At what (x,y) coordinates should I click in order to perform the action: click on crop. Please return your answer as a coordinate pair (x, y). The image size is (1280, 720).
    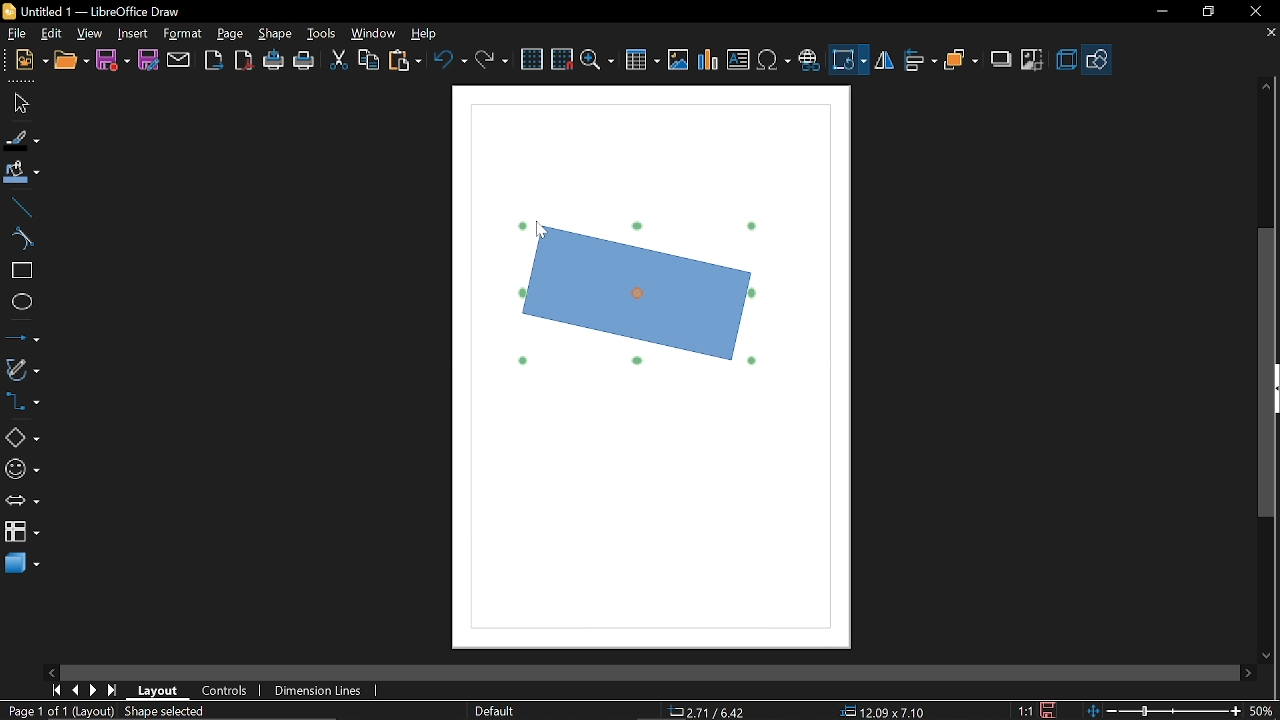
    Looking at the image, I should click on (1033, 58).